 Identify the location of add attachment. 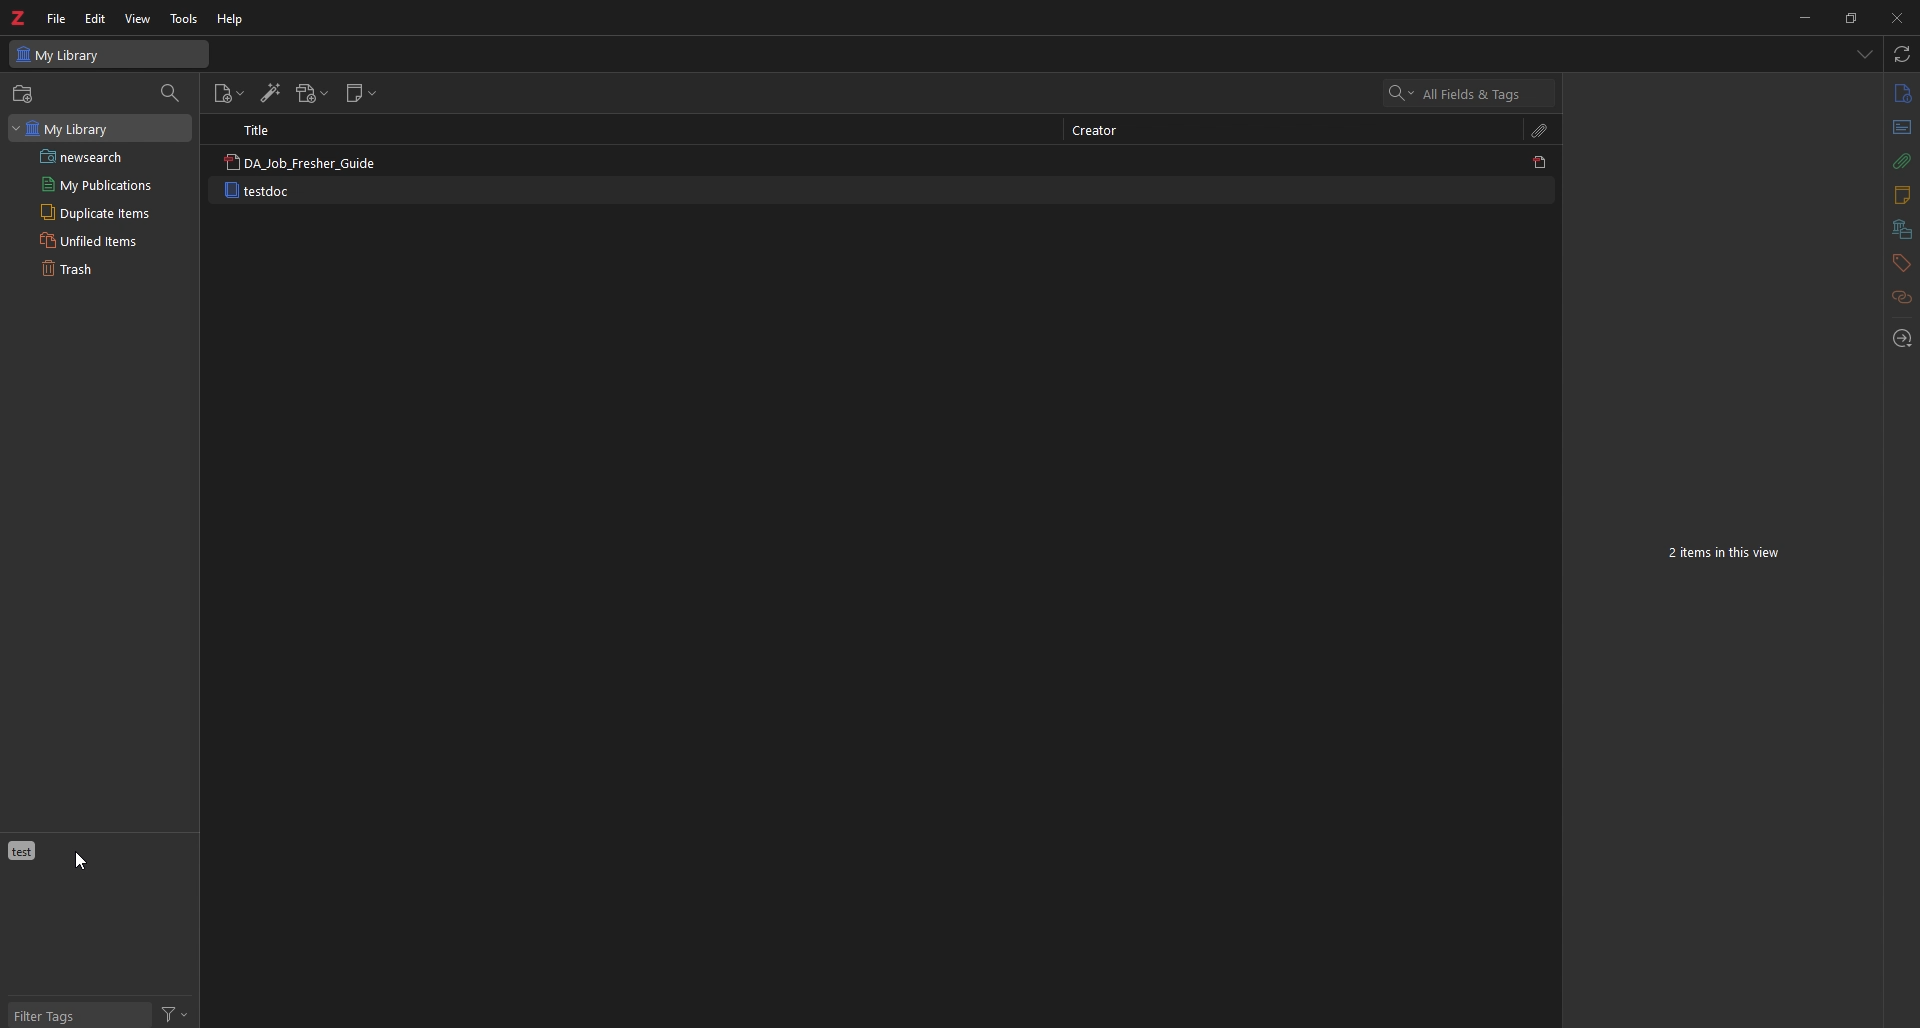
(313, 95).